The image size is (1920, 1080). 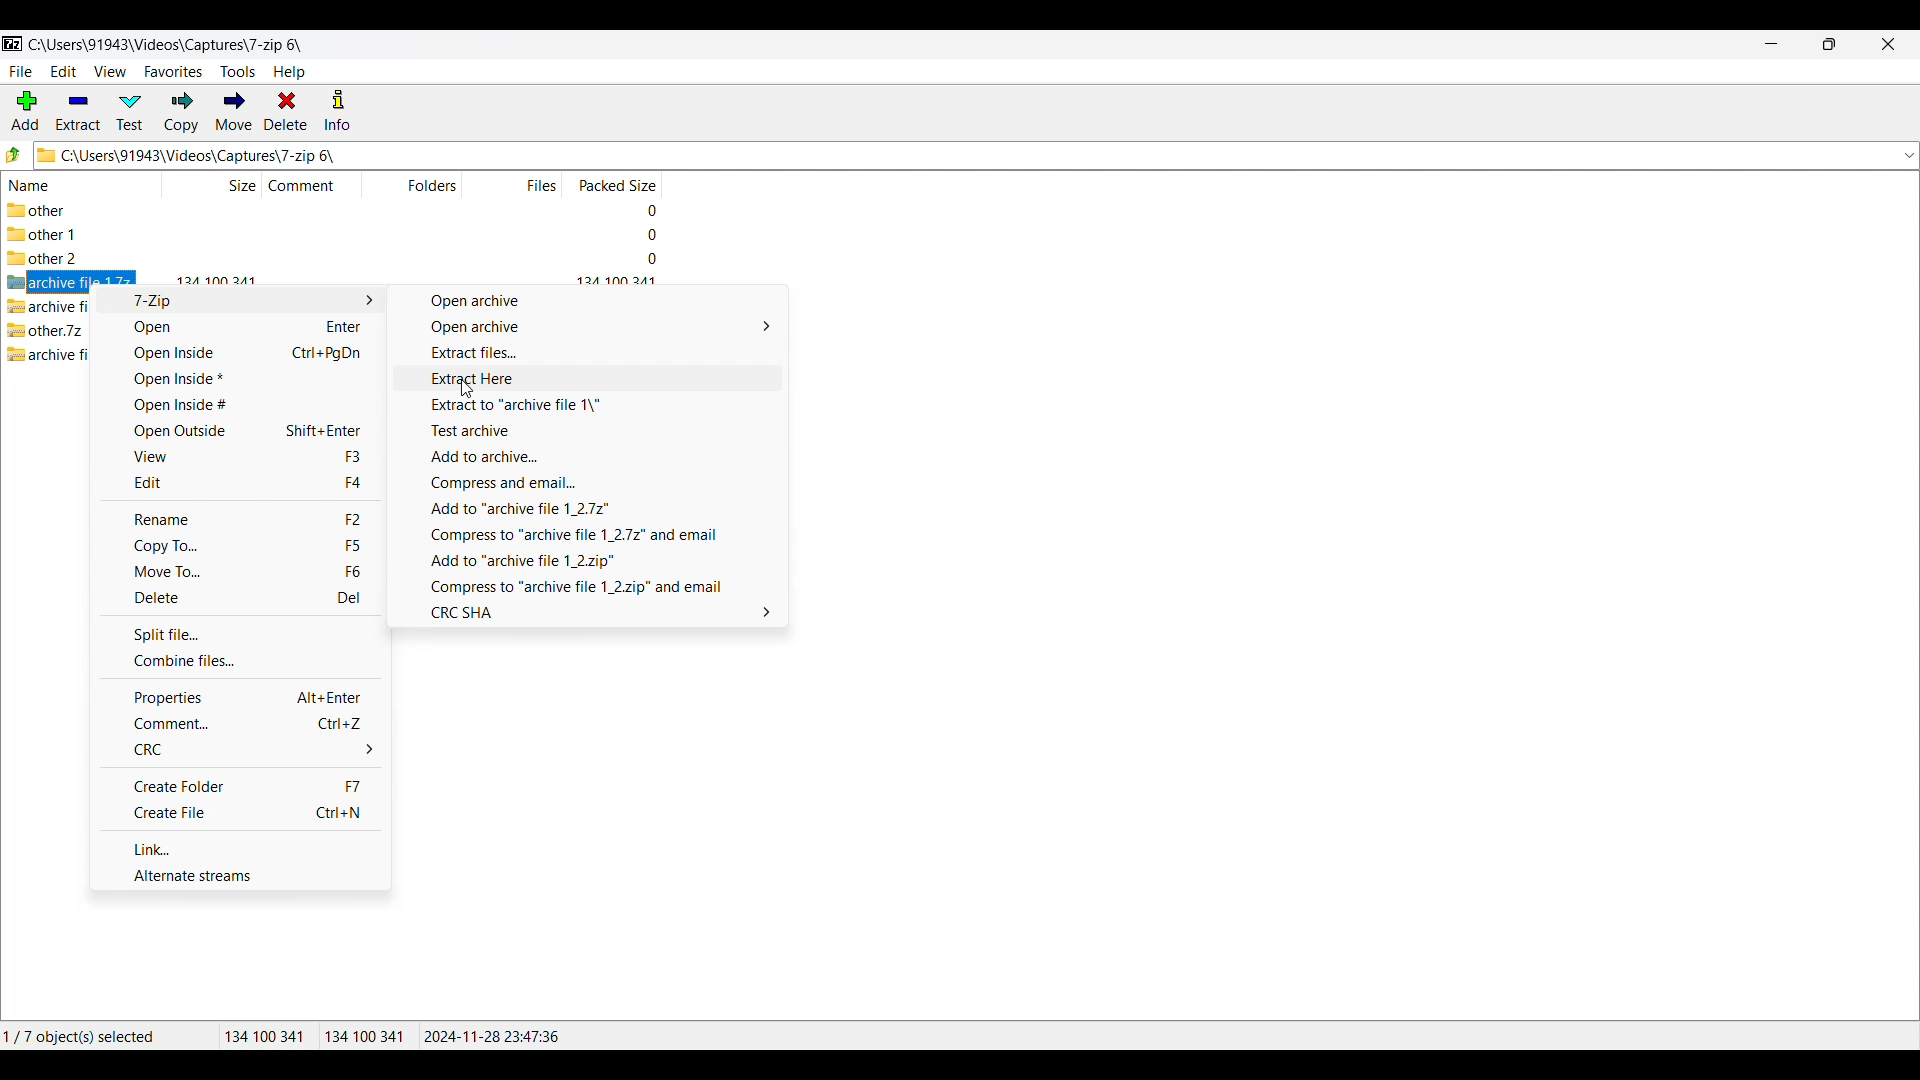 I want to click on Add to archive, so click(x=588, y=457).